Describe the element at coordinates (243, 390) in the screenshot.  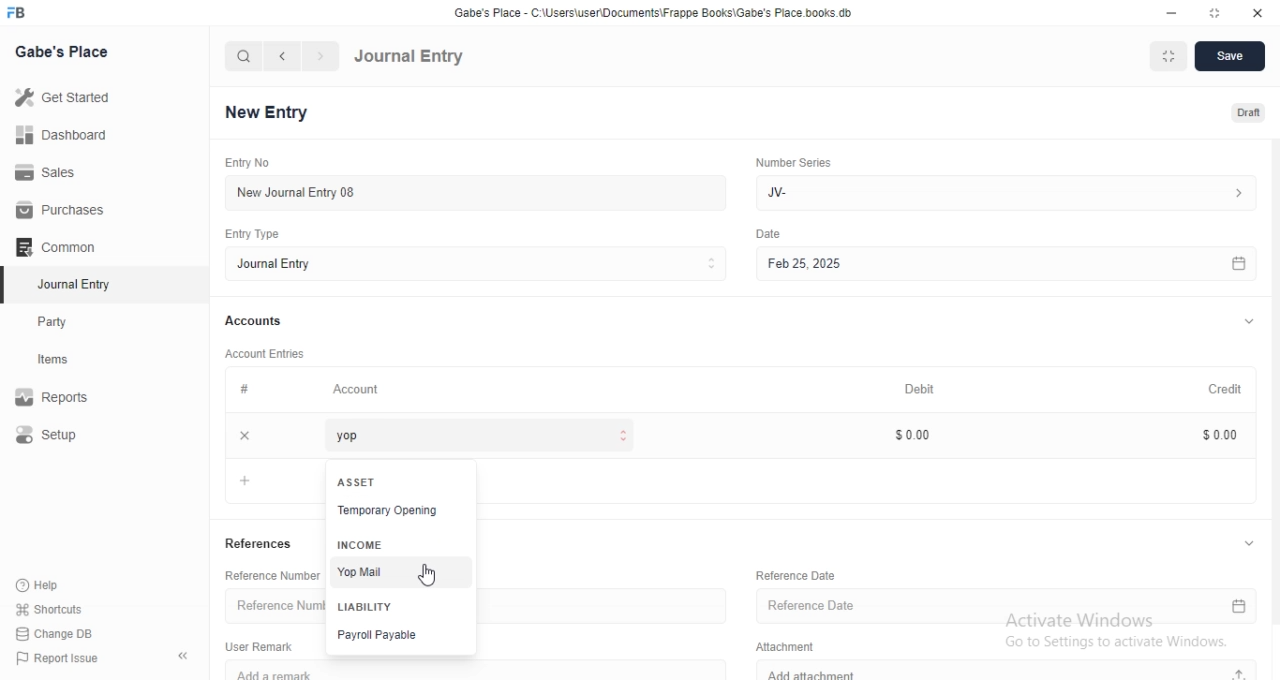
I see `#` at that location.